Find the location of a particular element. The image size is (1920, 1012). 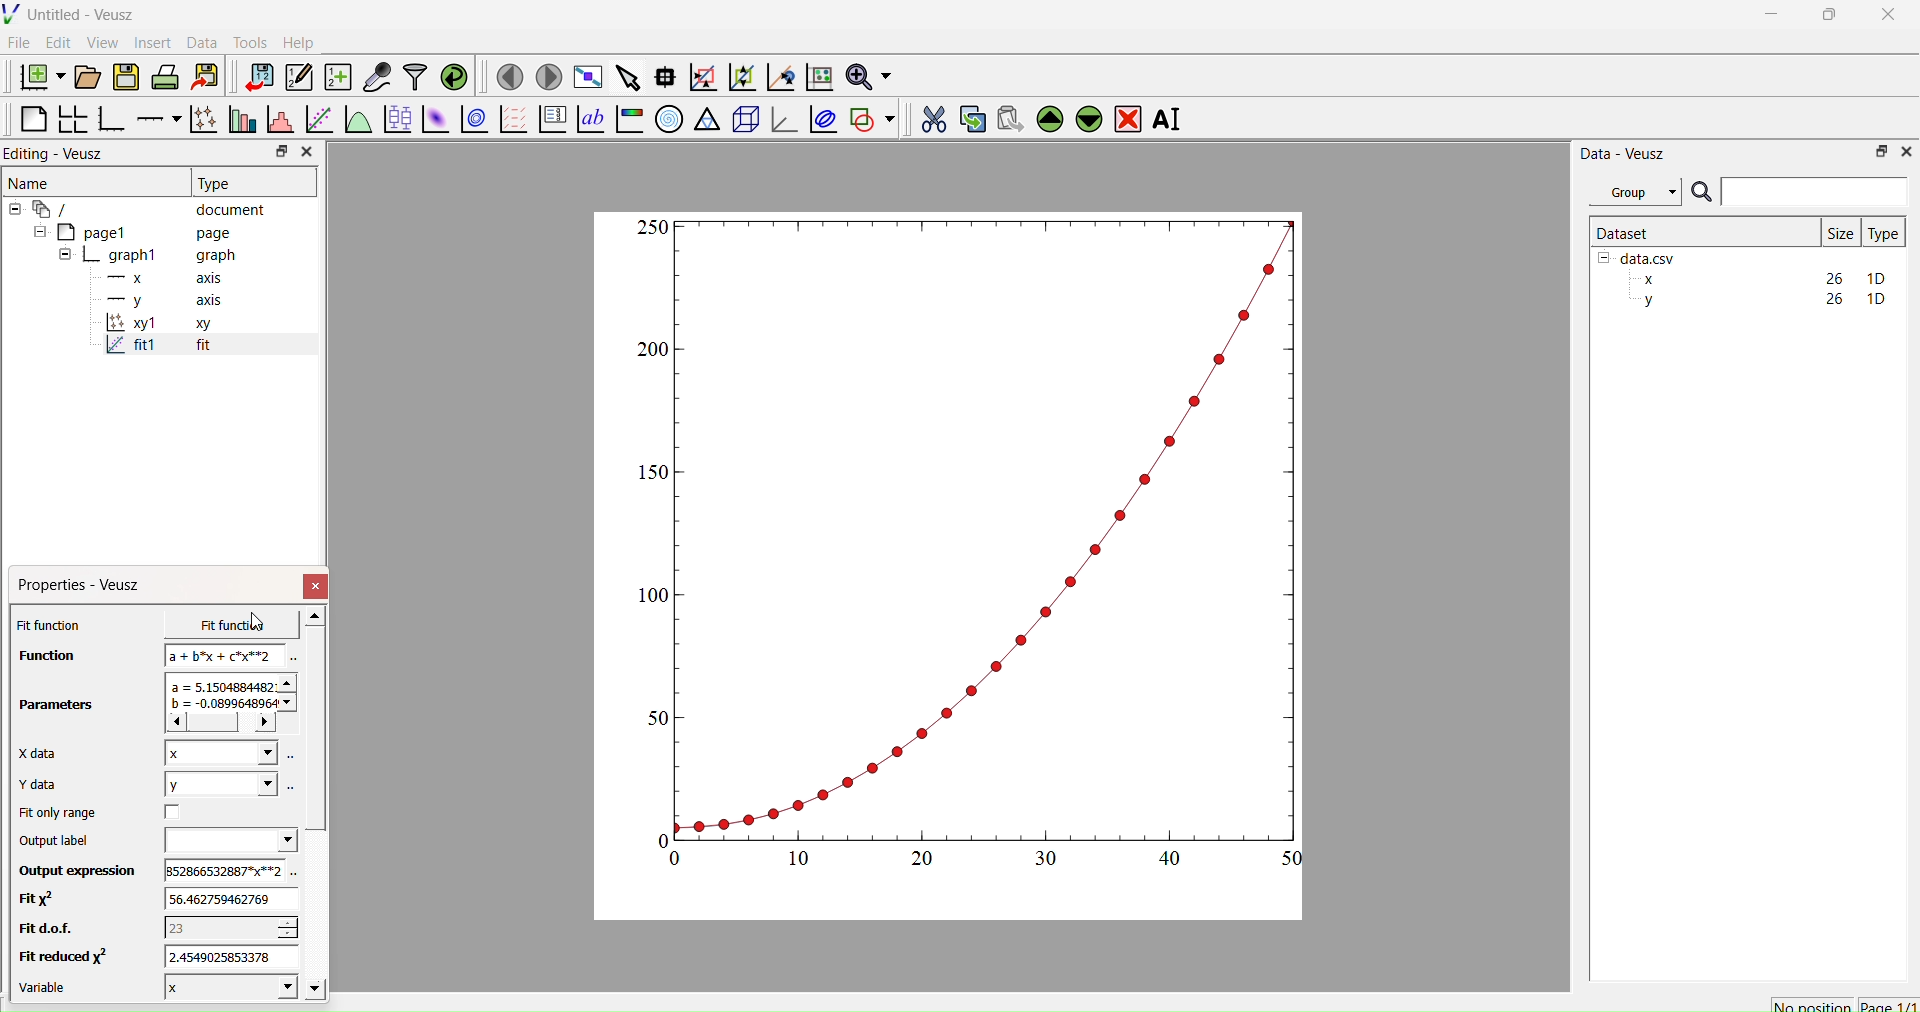

View is located at coordinates (101, 41).